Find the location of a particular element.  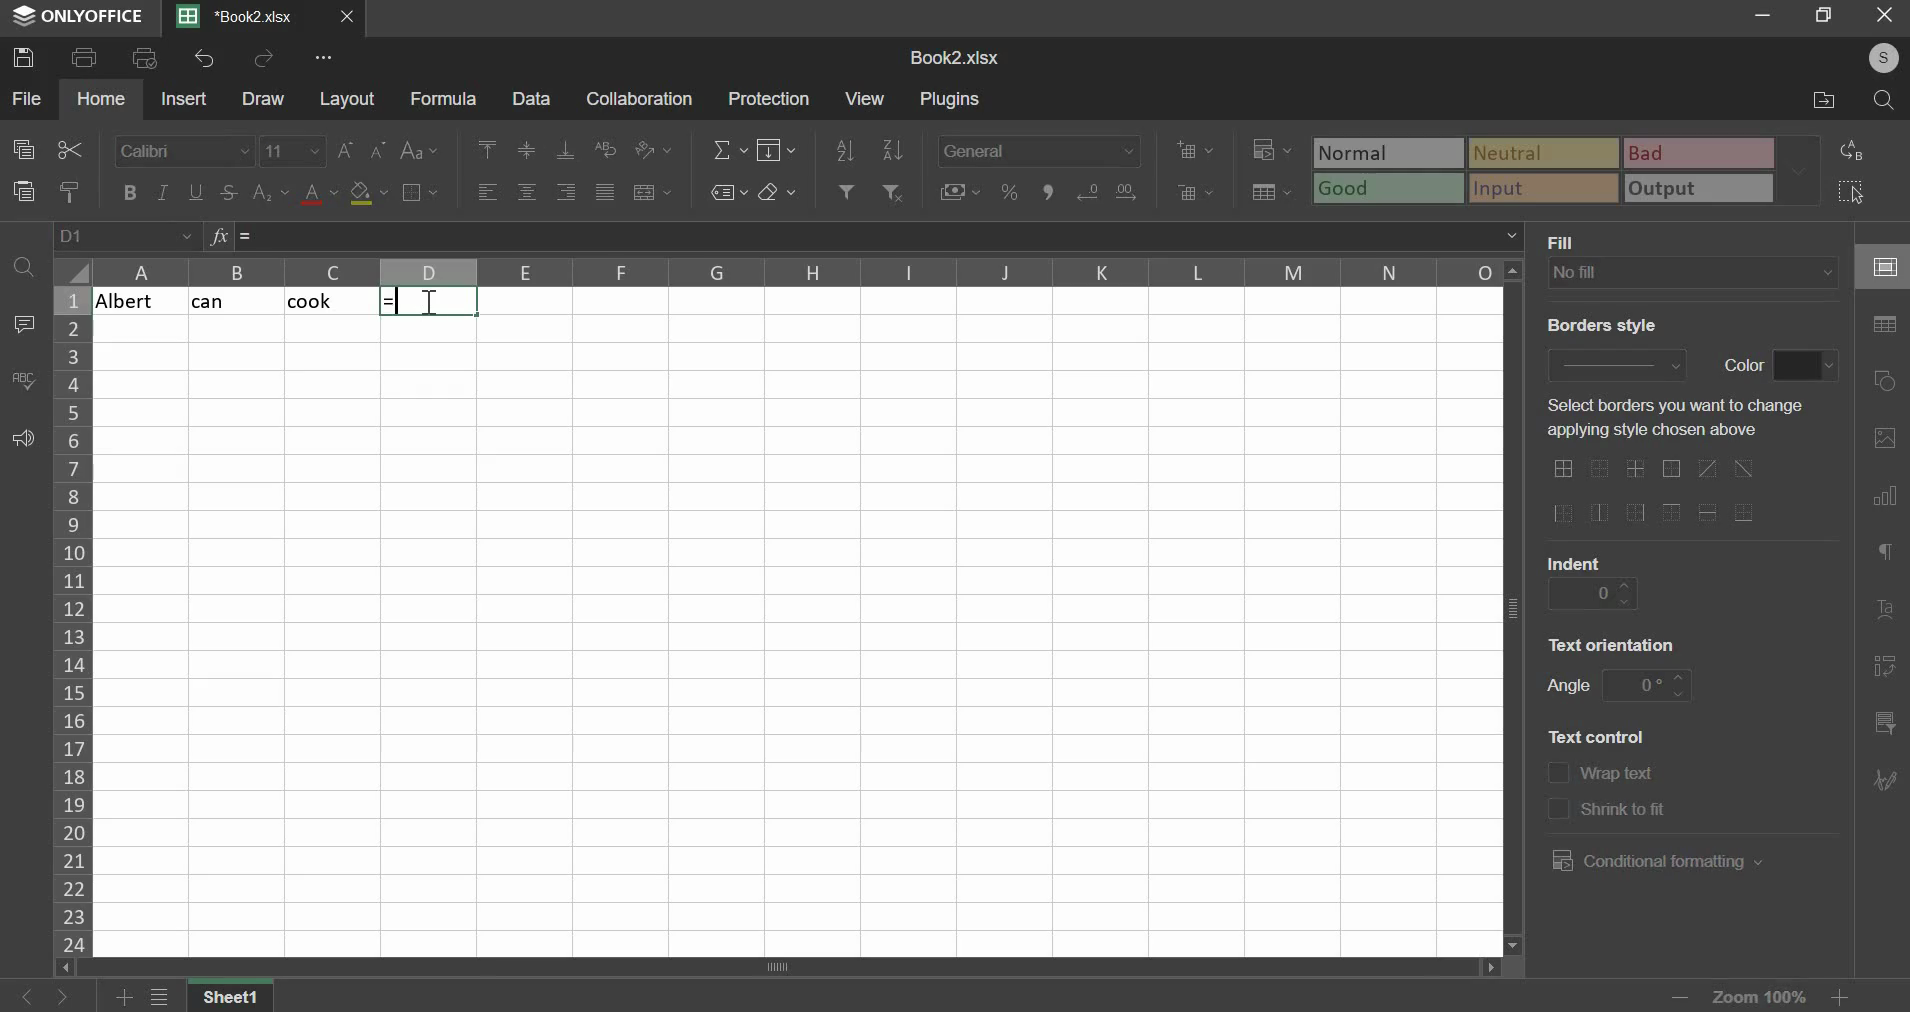

view is located at coordinates (864, 97).